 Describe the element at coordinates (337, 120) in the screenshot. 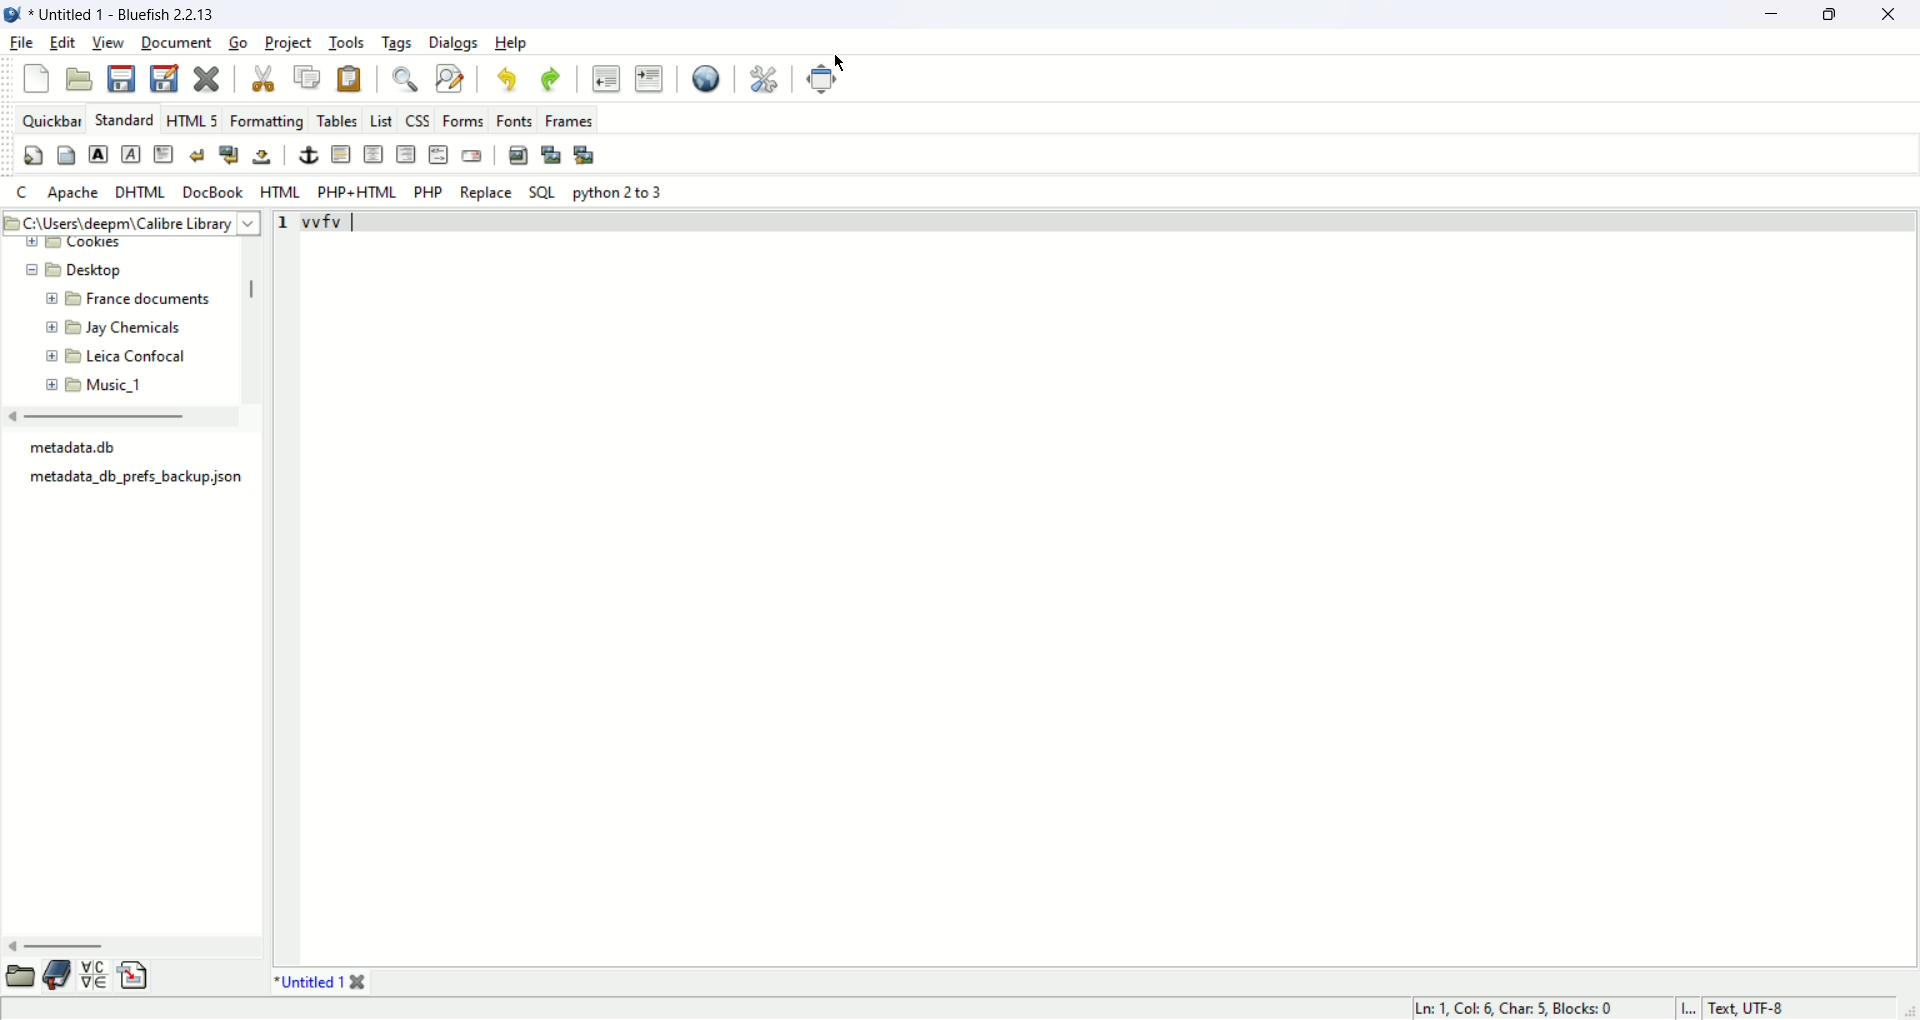

I see `tables` at that location.